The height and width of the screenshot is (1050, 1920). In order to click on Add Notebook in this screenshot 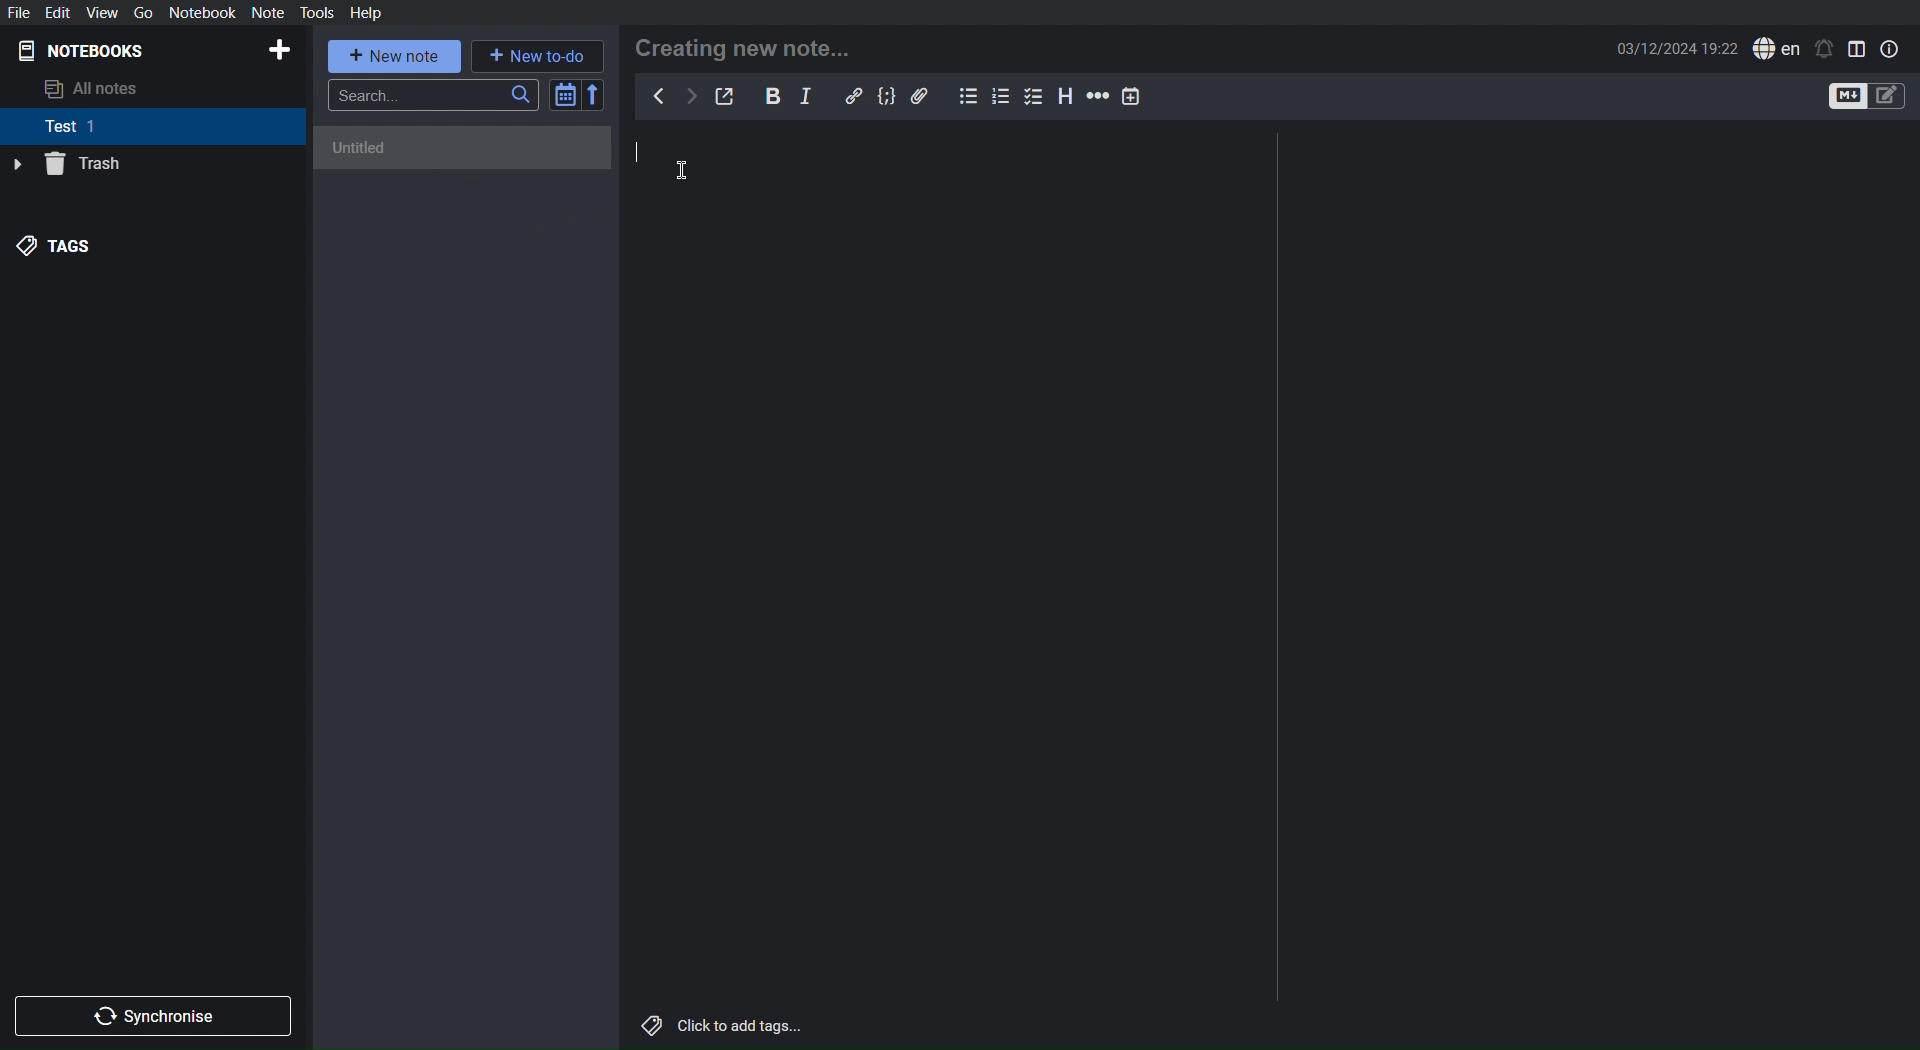, I will do `click(281, 50)`.